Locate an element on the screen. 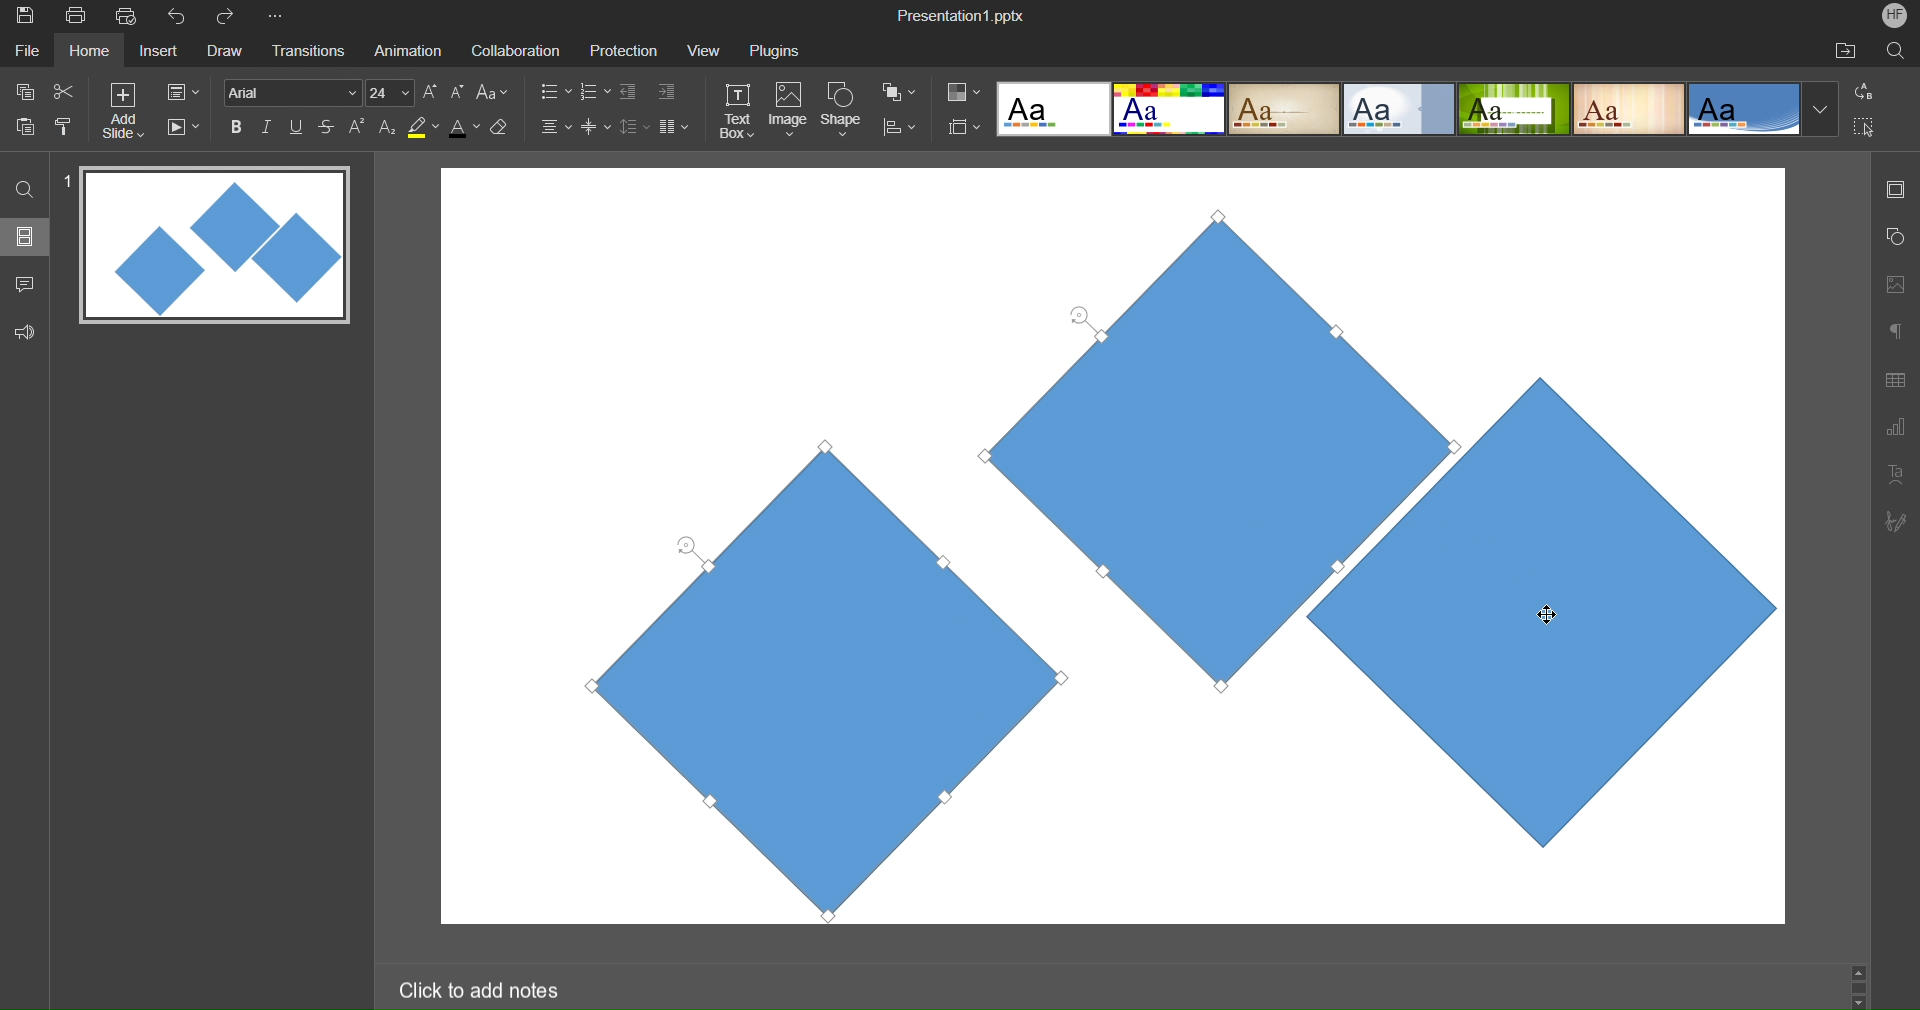 This screenshot has height=1010, width=1920. Subscript is located at coordinates (389, 126).